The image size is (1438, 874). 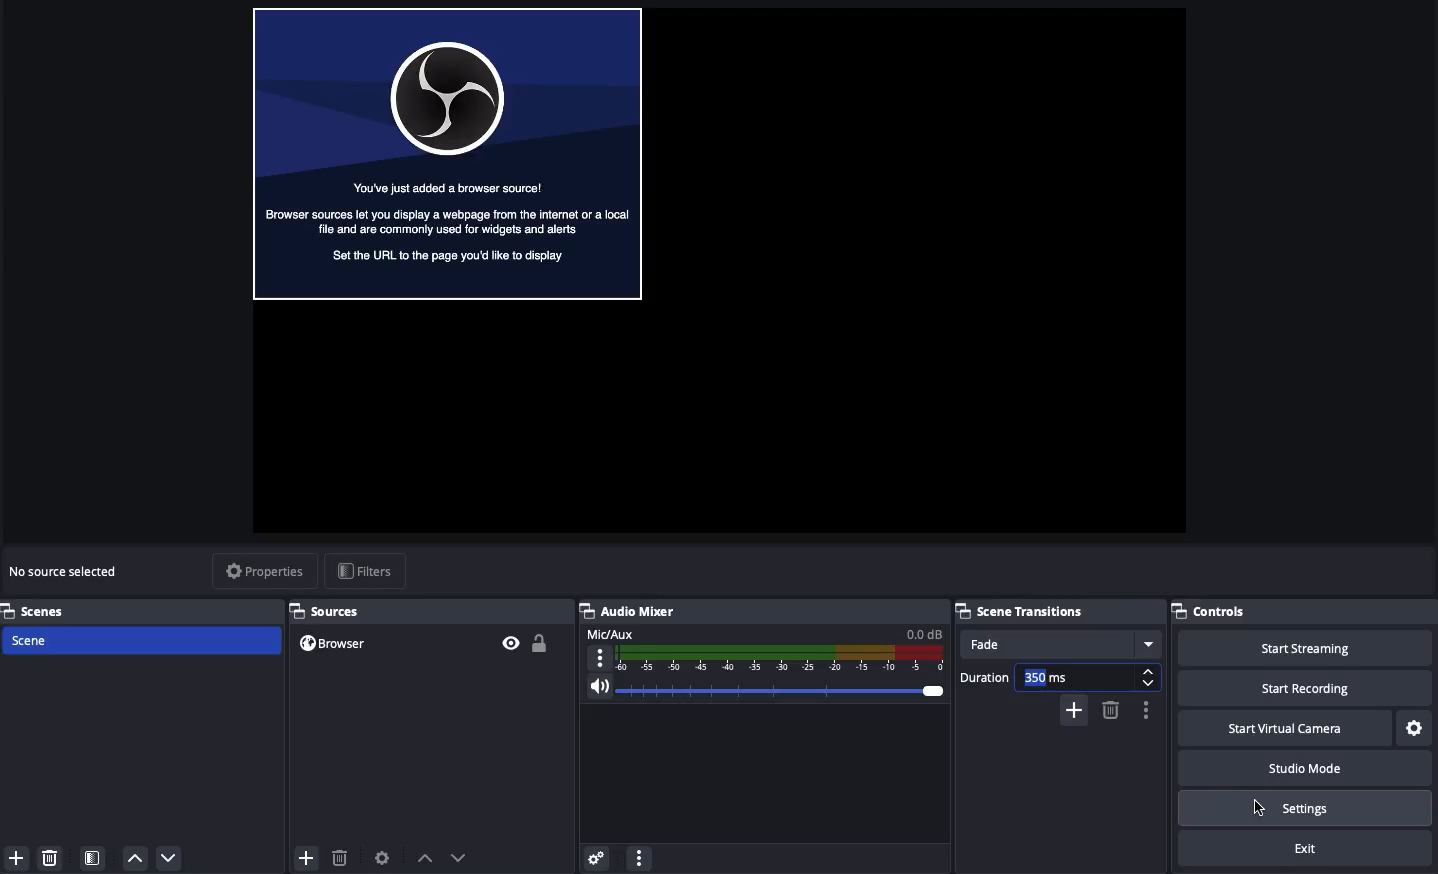 I want to click on Audio mixer, so click(x=758, y=612).